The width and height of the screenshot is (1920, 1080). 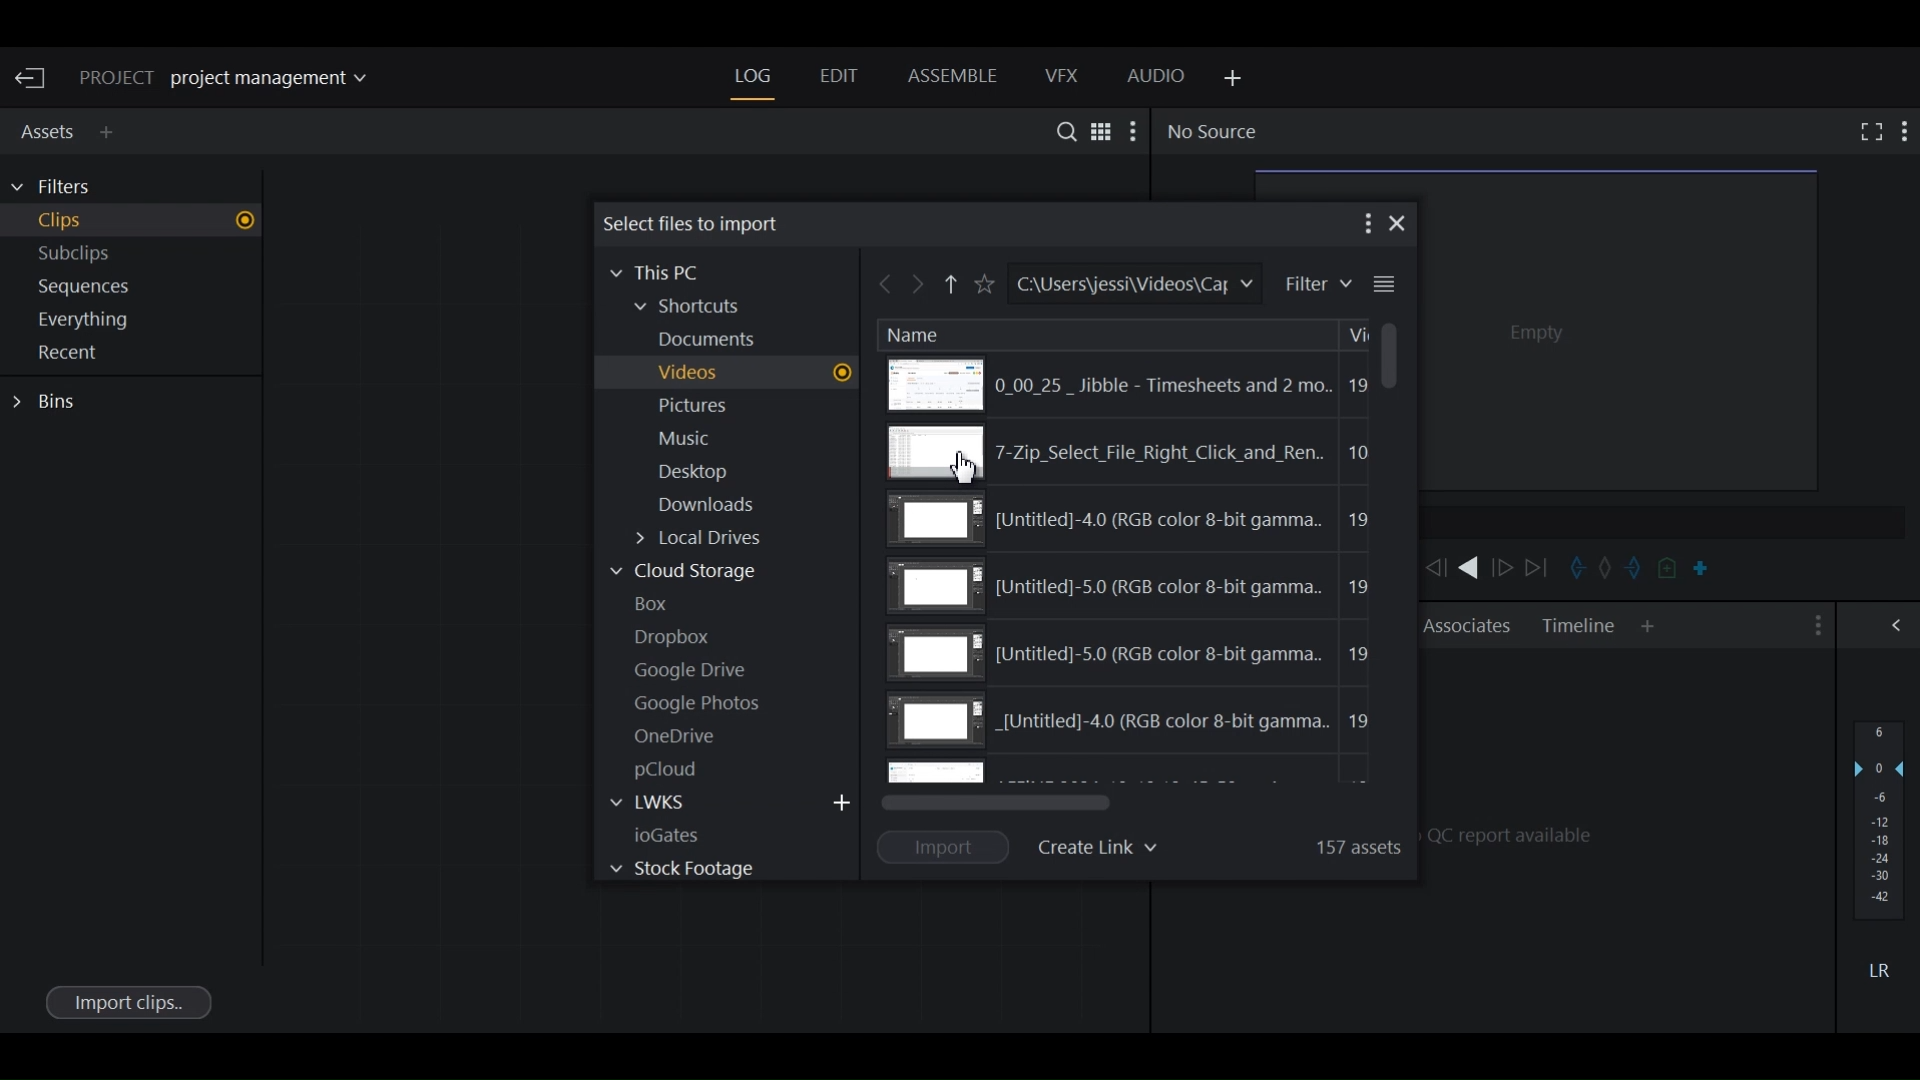 What do you see at coordinates (1648, 627) in the screenshot?
I see `Add Panel` at bounding box center [1648, 627].